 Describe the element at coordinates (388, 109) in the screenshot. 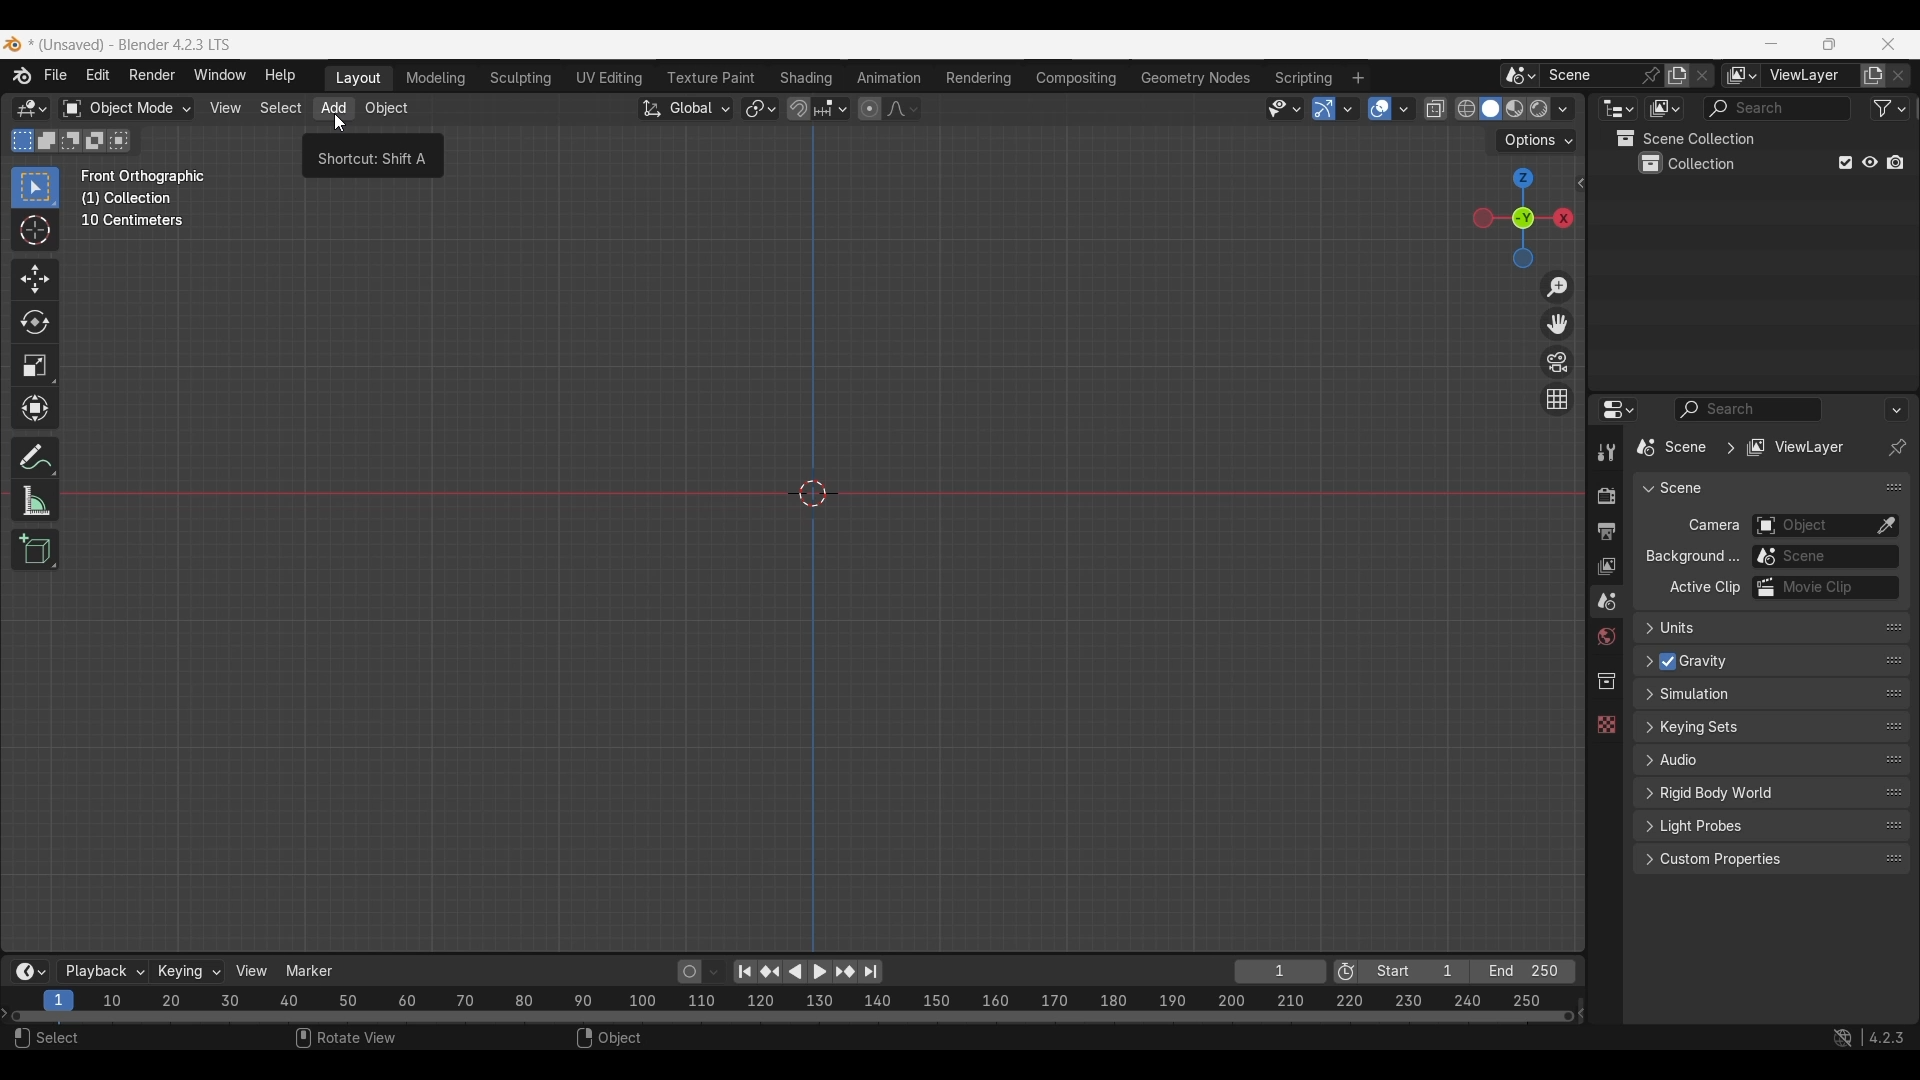

I see `Object menu` at that location.